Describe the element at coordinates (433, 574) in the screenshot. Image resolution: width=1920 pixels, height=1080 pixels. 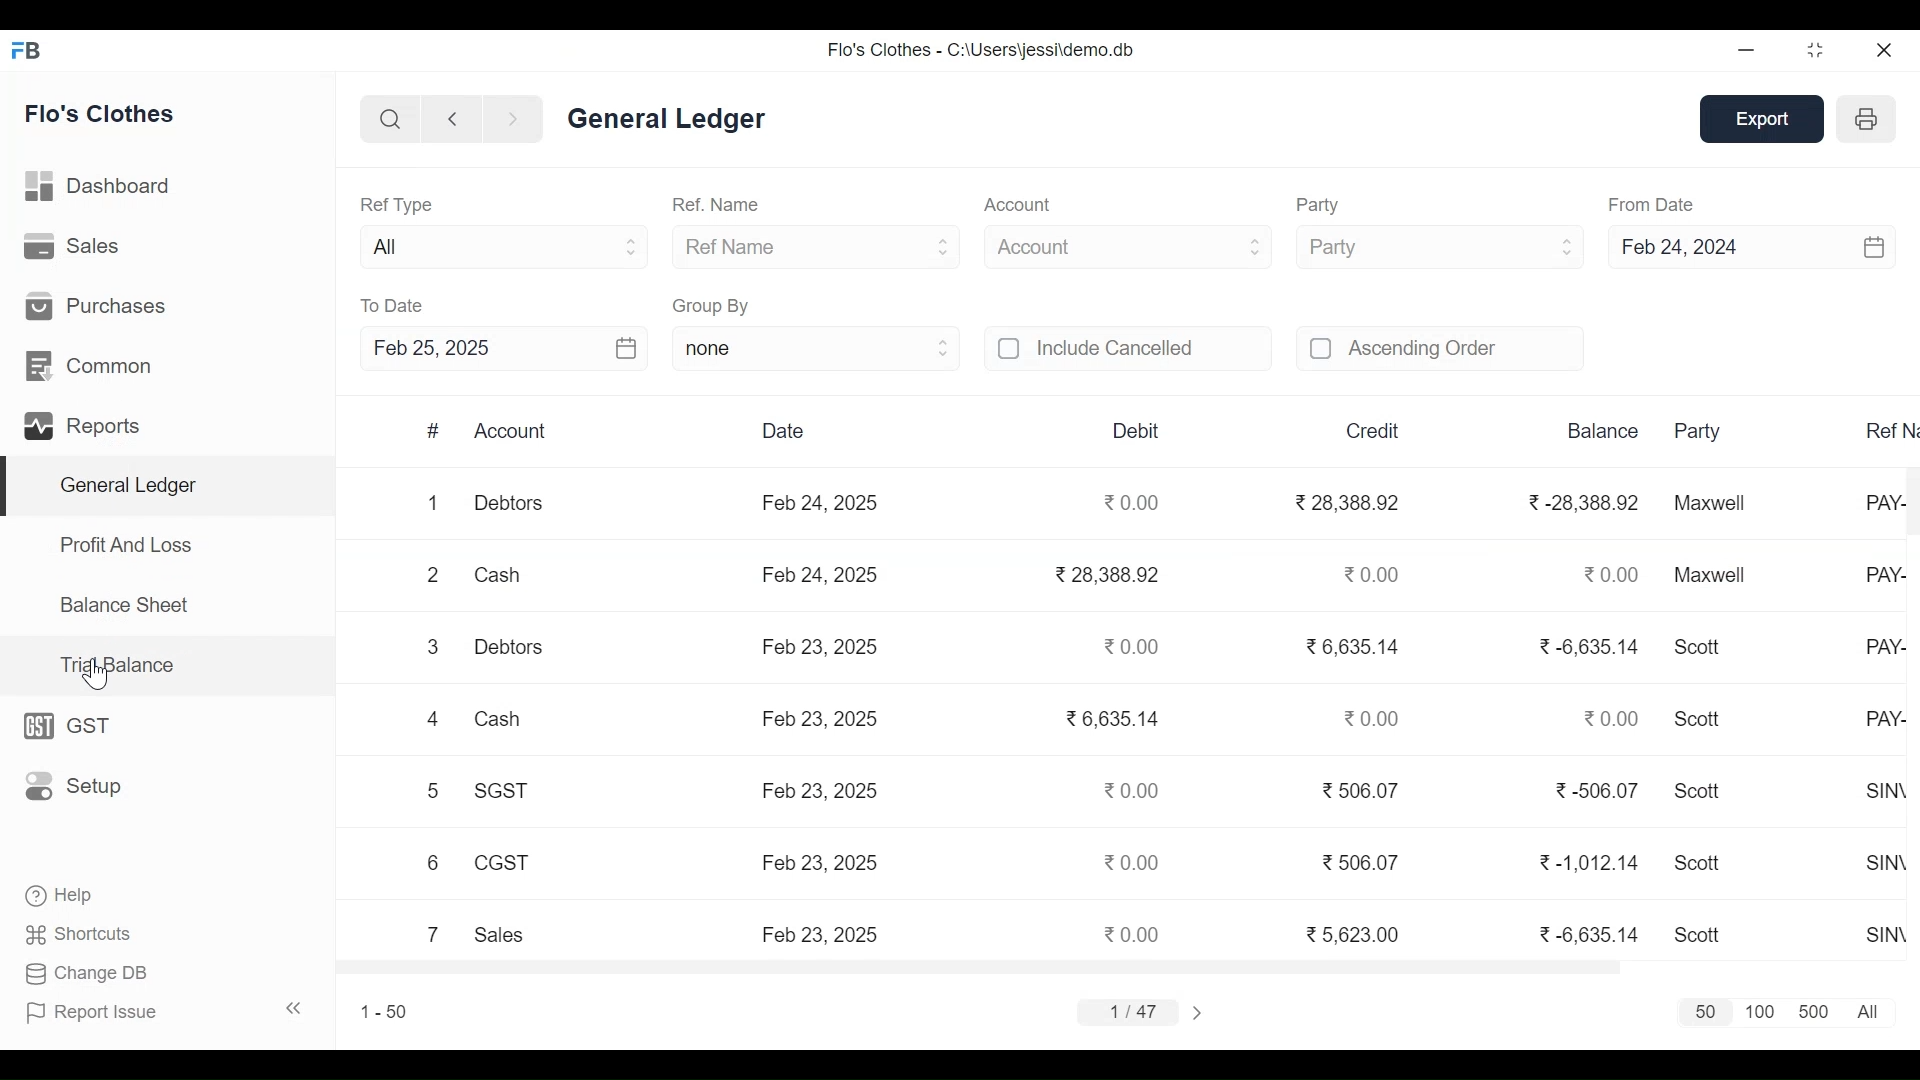
I see `2` at that location.